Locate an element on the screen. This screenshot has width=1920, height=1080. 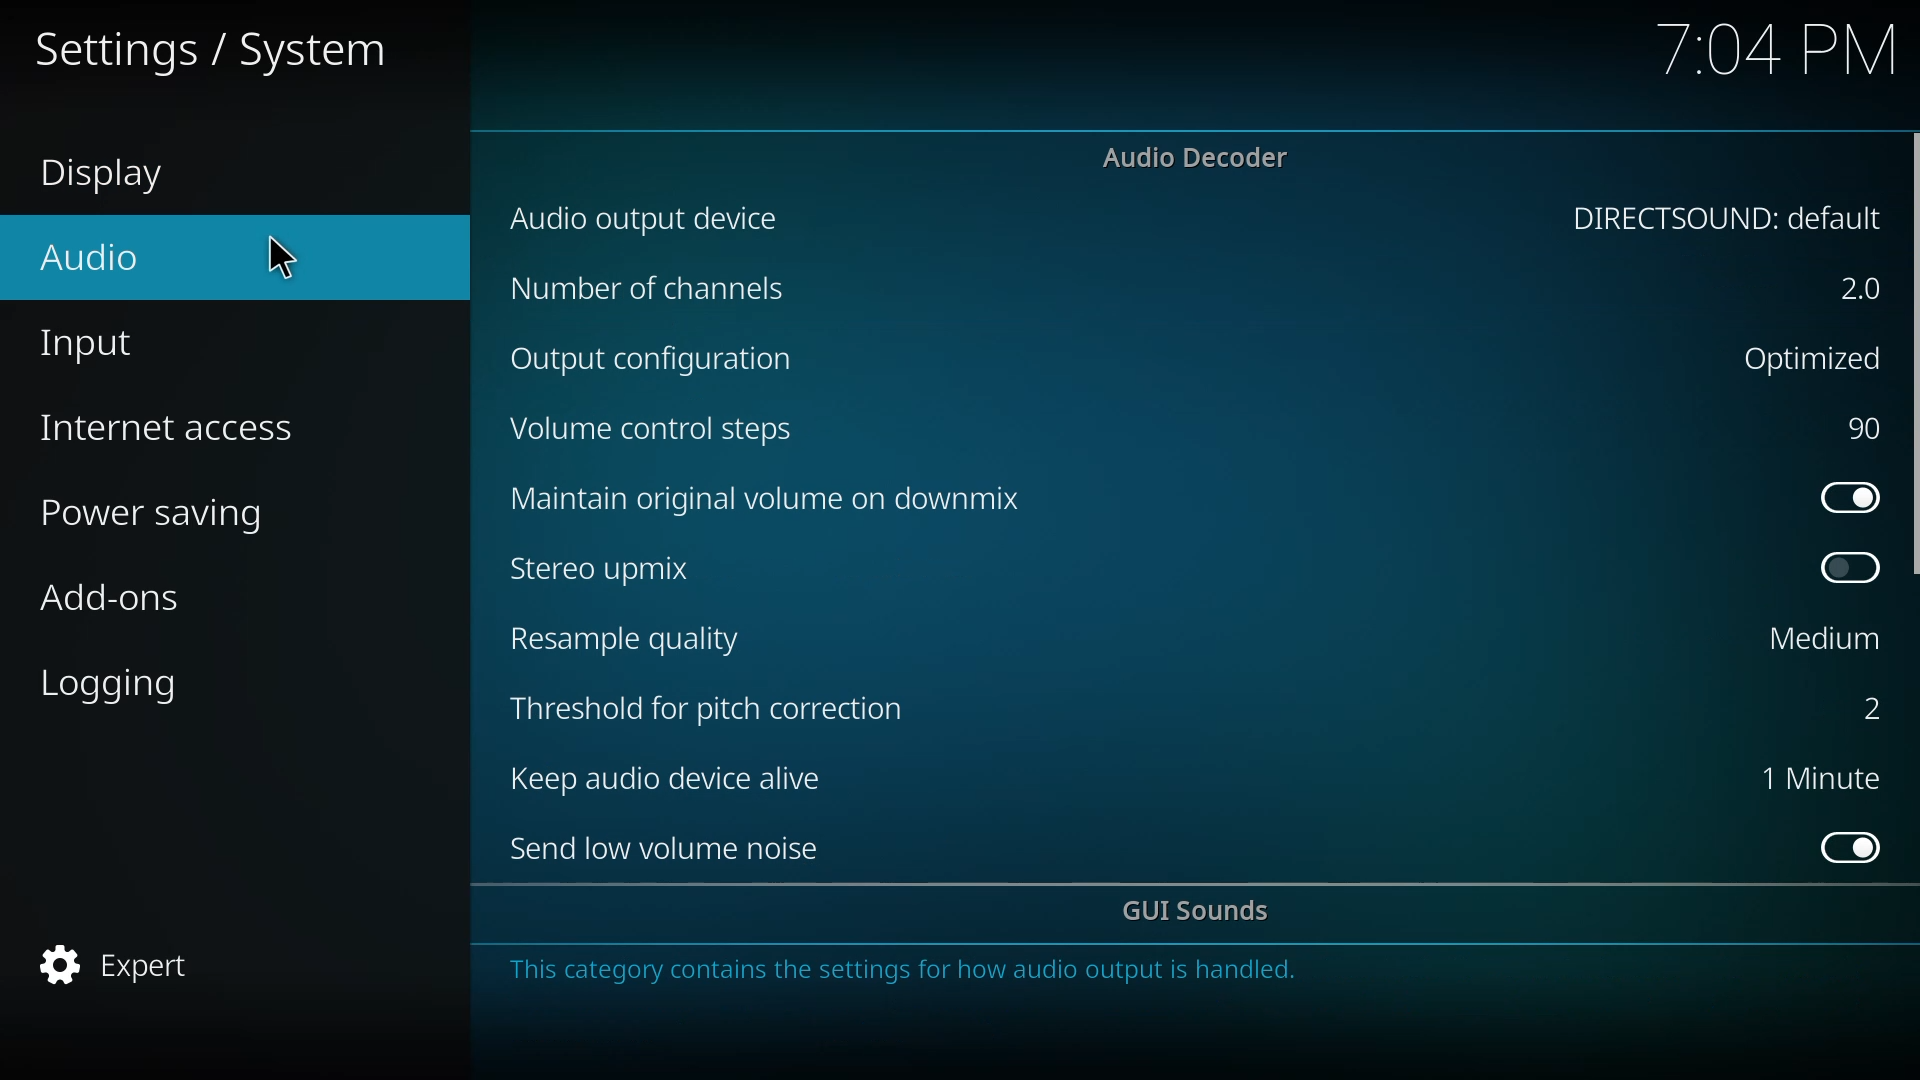
add-ons is located at coordinates (111, 602).